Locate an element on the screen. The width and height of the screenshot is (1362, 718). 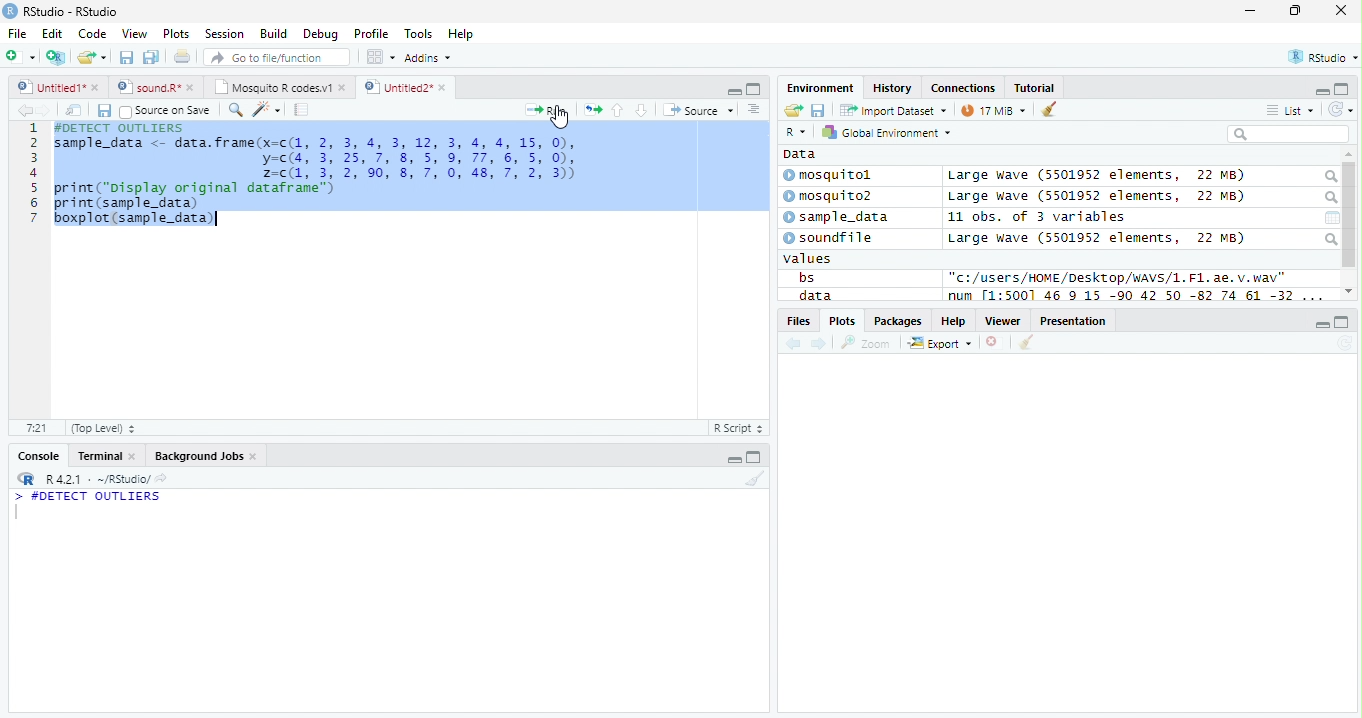
sample_data is located at coordinates (838, 218).